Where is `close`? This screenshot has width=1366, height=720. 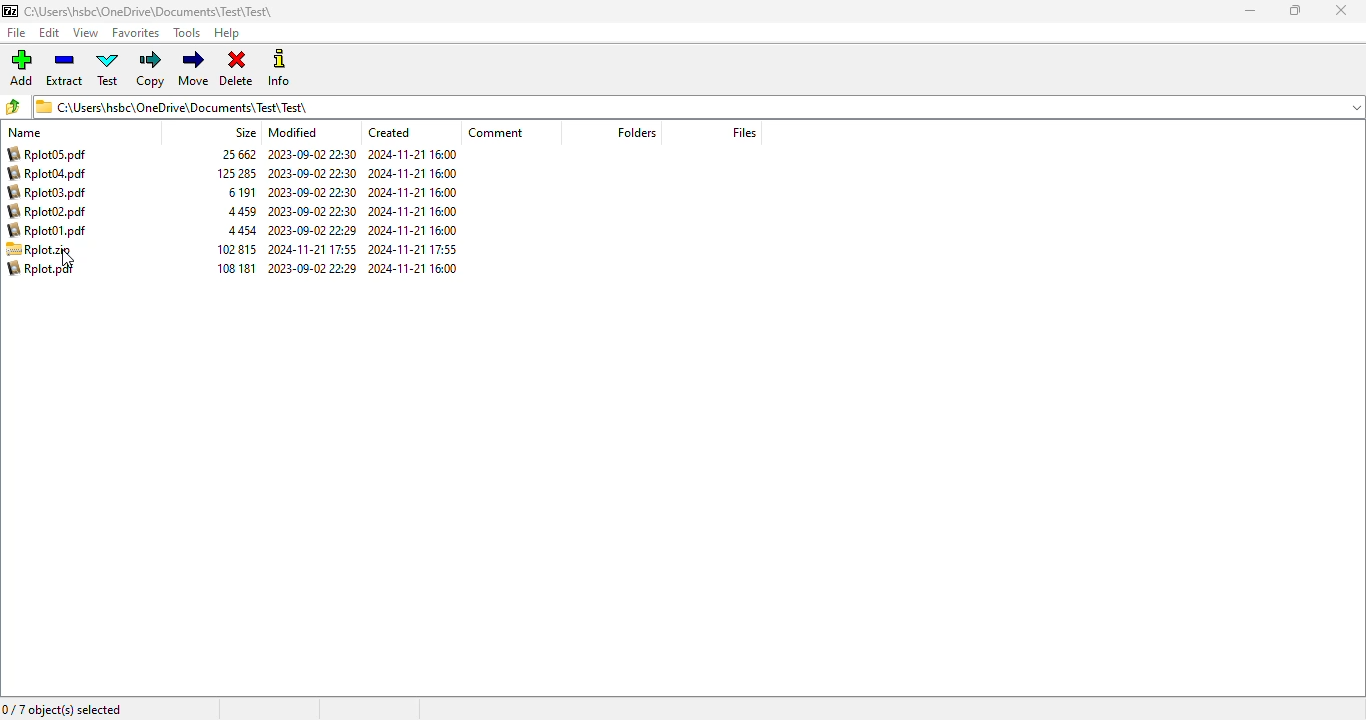
close is located at coordinates (1340, 10).